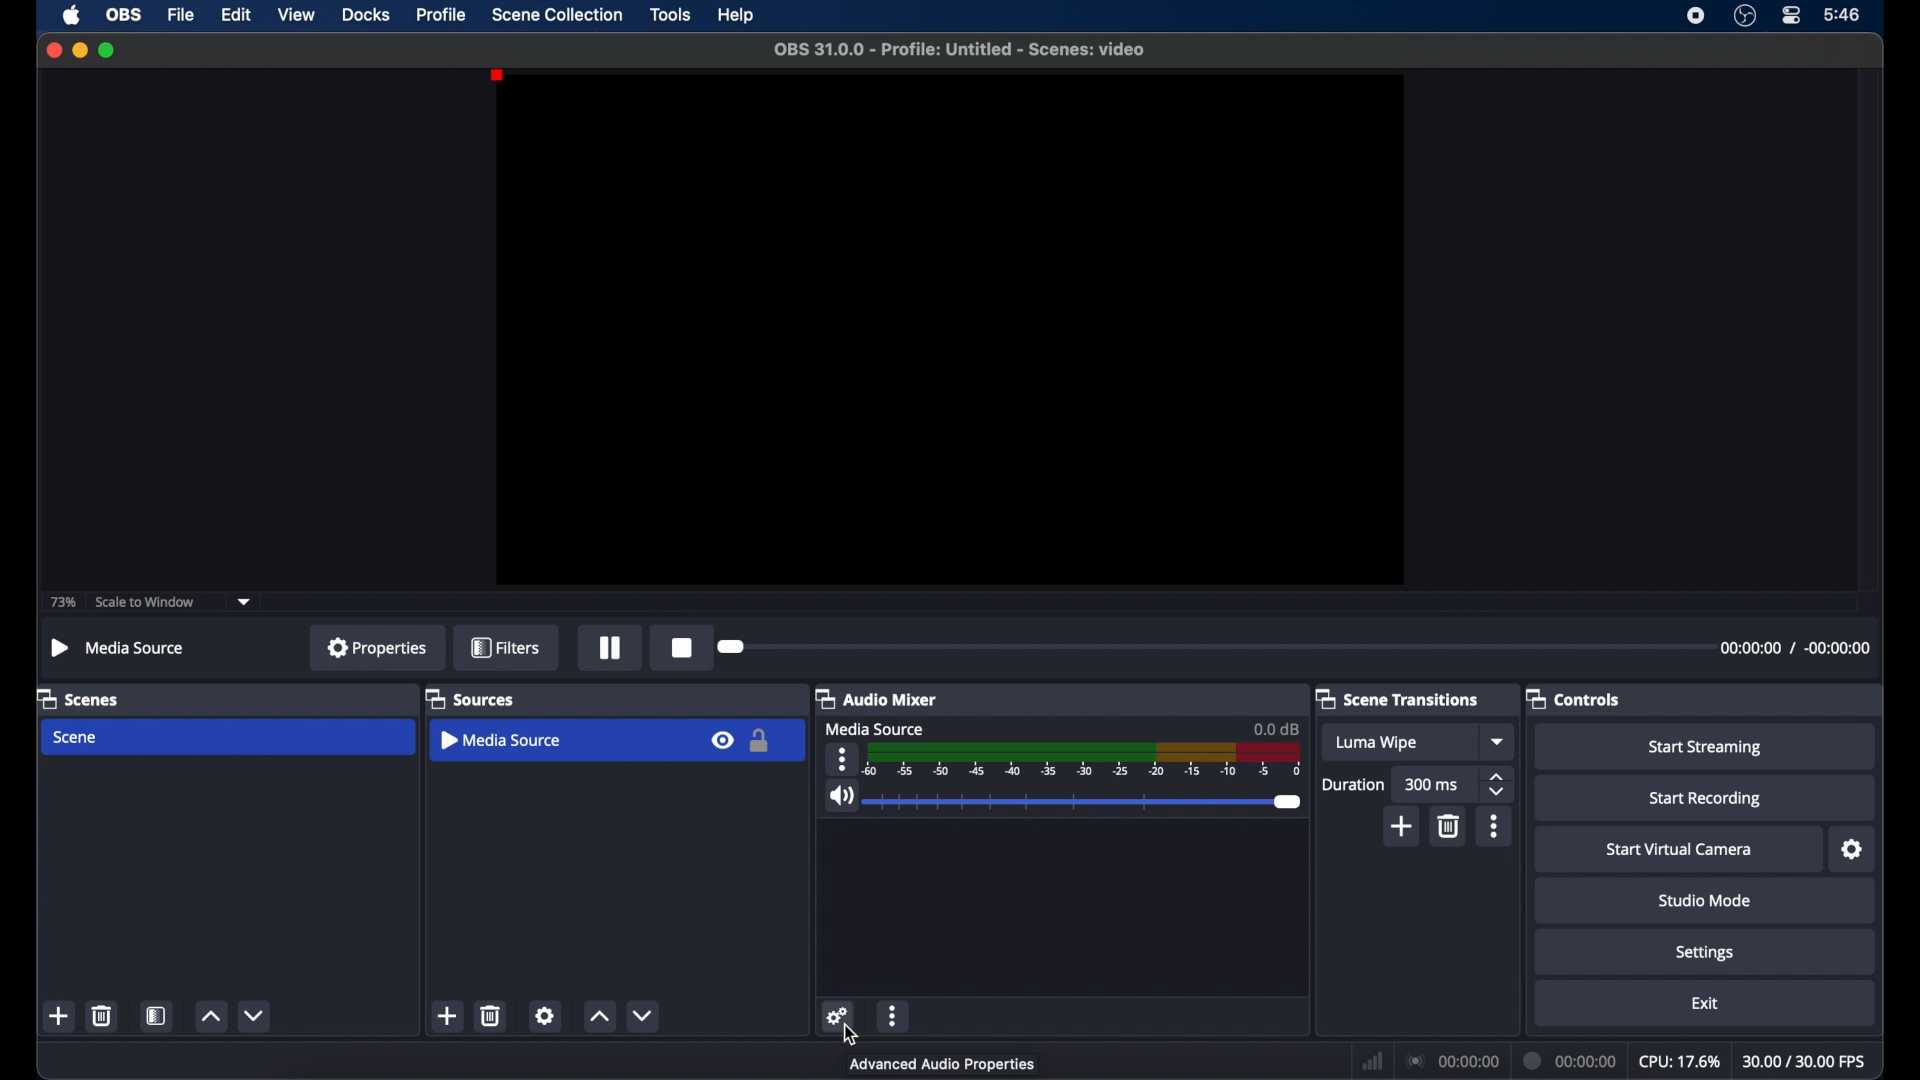 The height and width of the screenshot is (1080, 1920). I want to click on help, so click(738, 15).